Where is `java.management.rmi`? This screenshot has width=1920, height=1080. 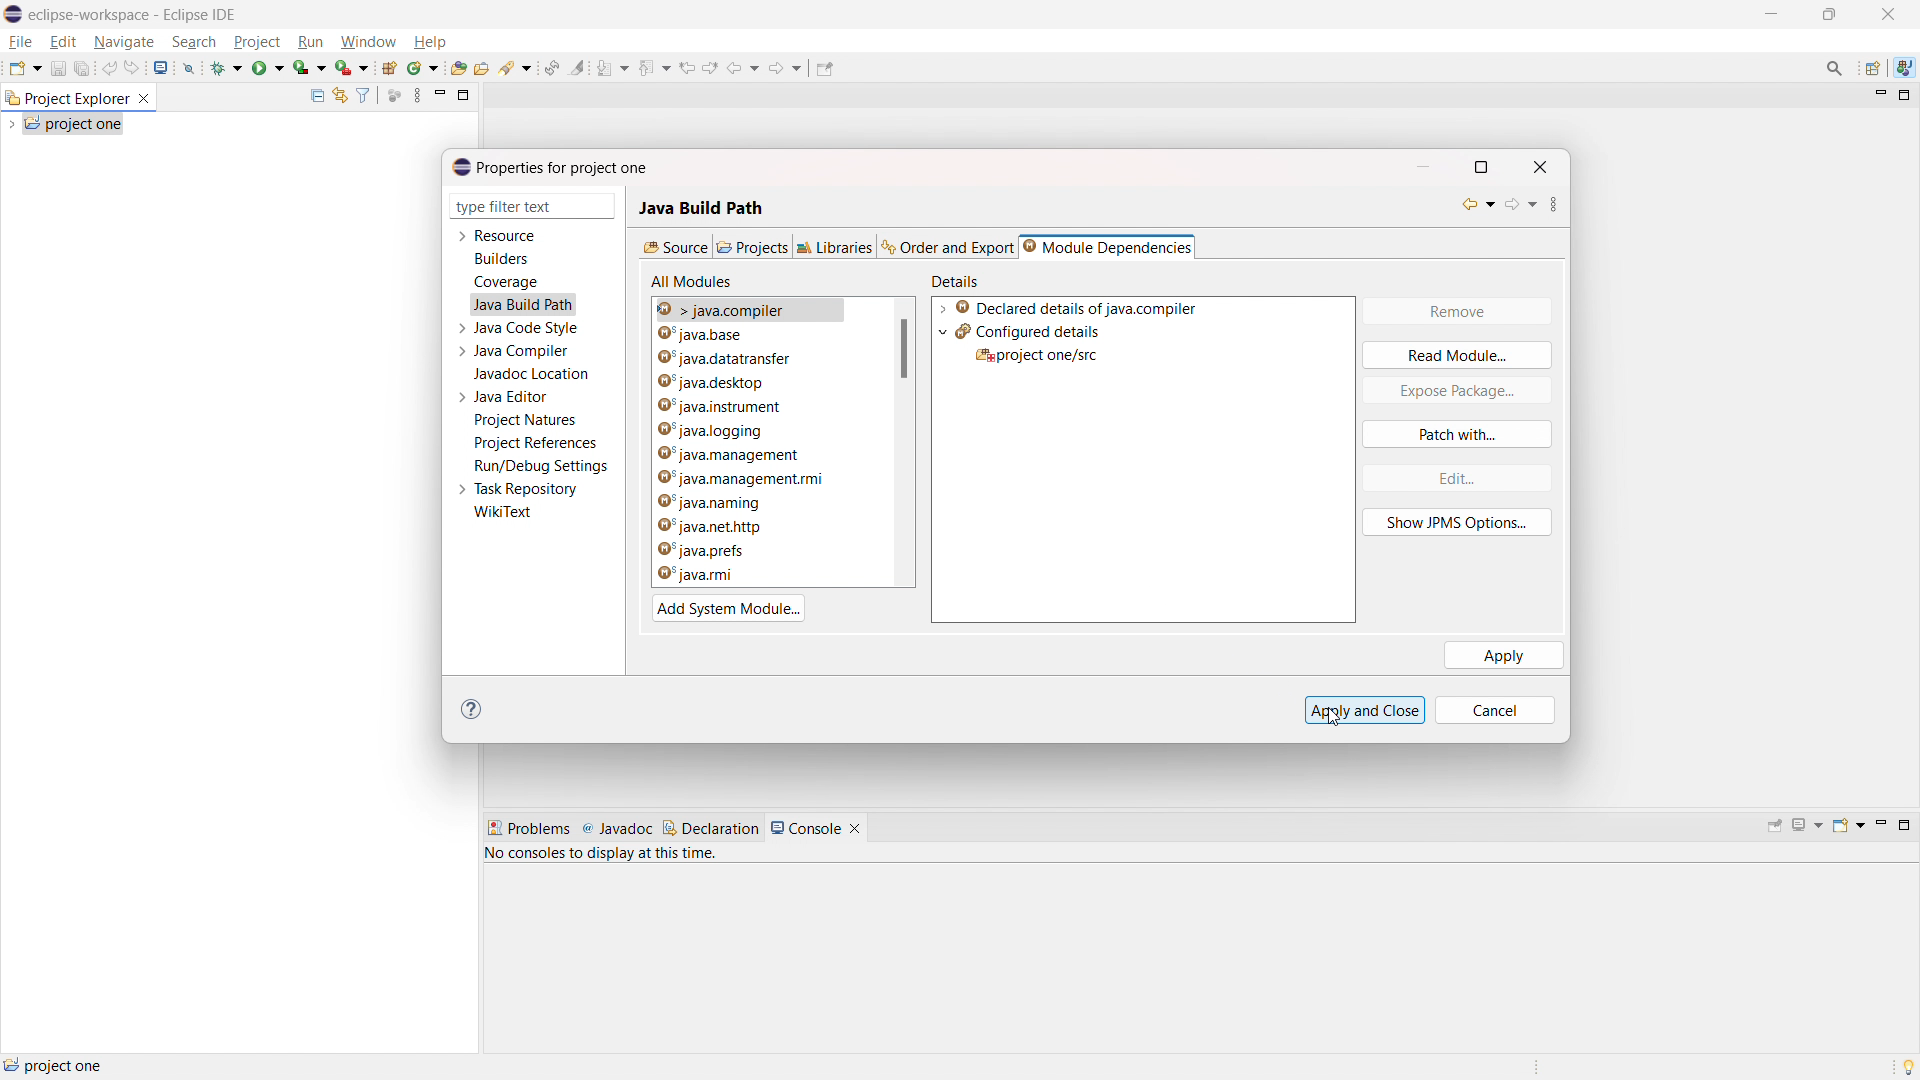
java.management.rmi is located at coordinates (749, 481).